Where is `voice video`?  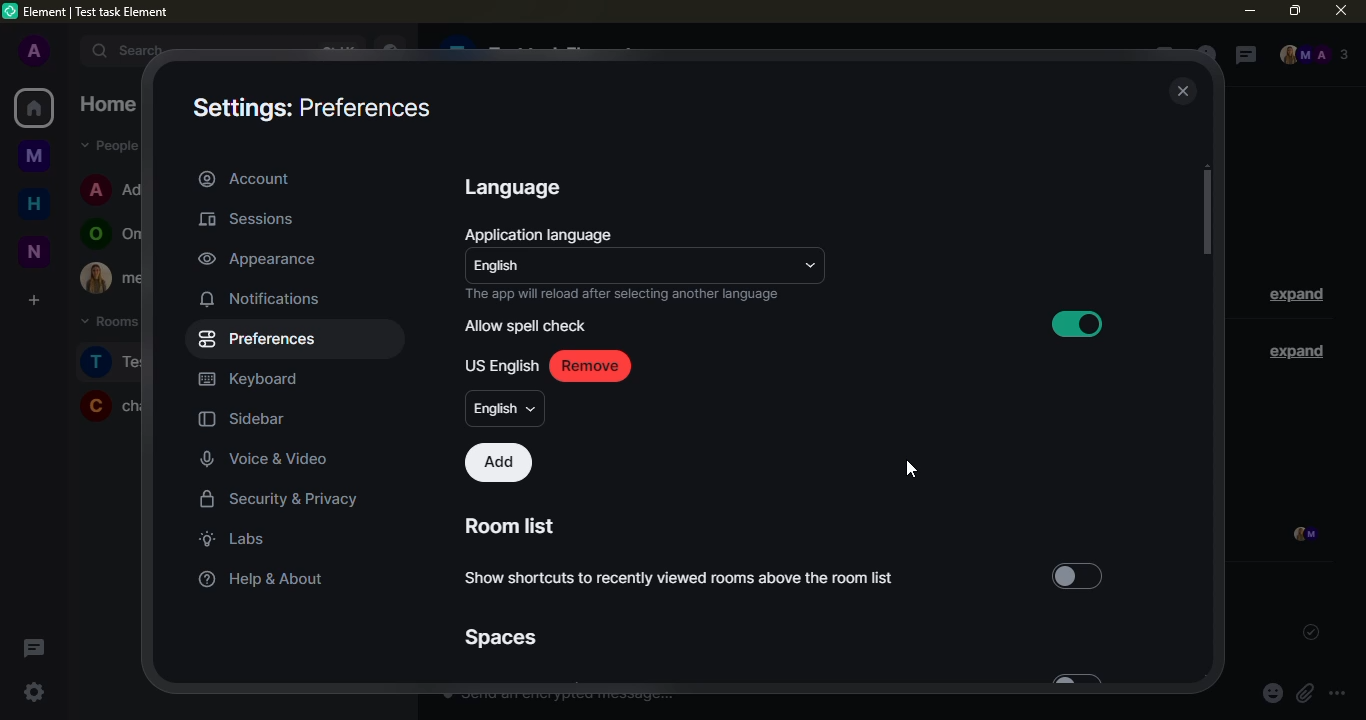 voice video is located at coordinates (278, 457).